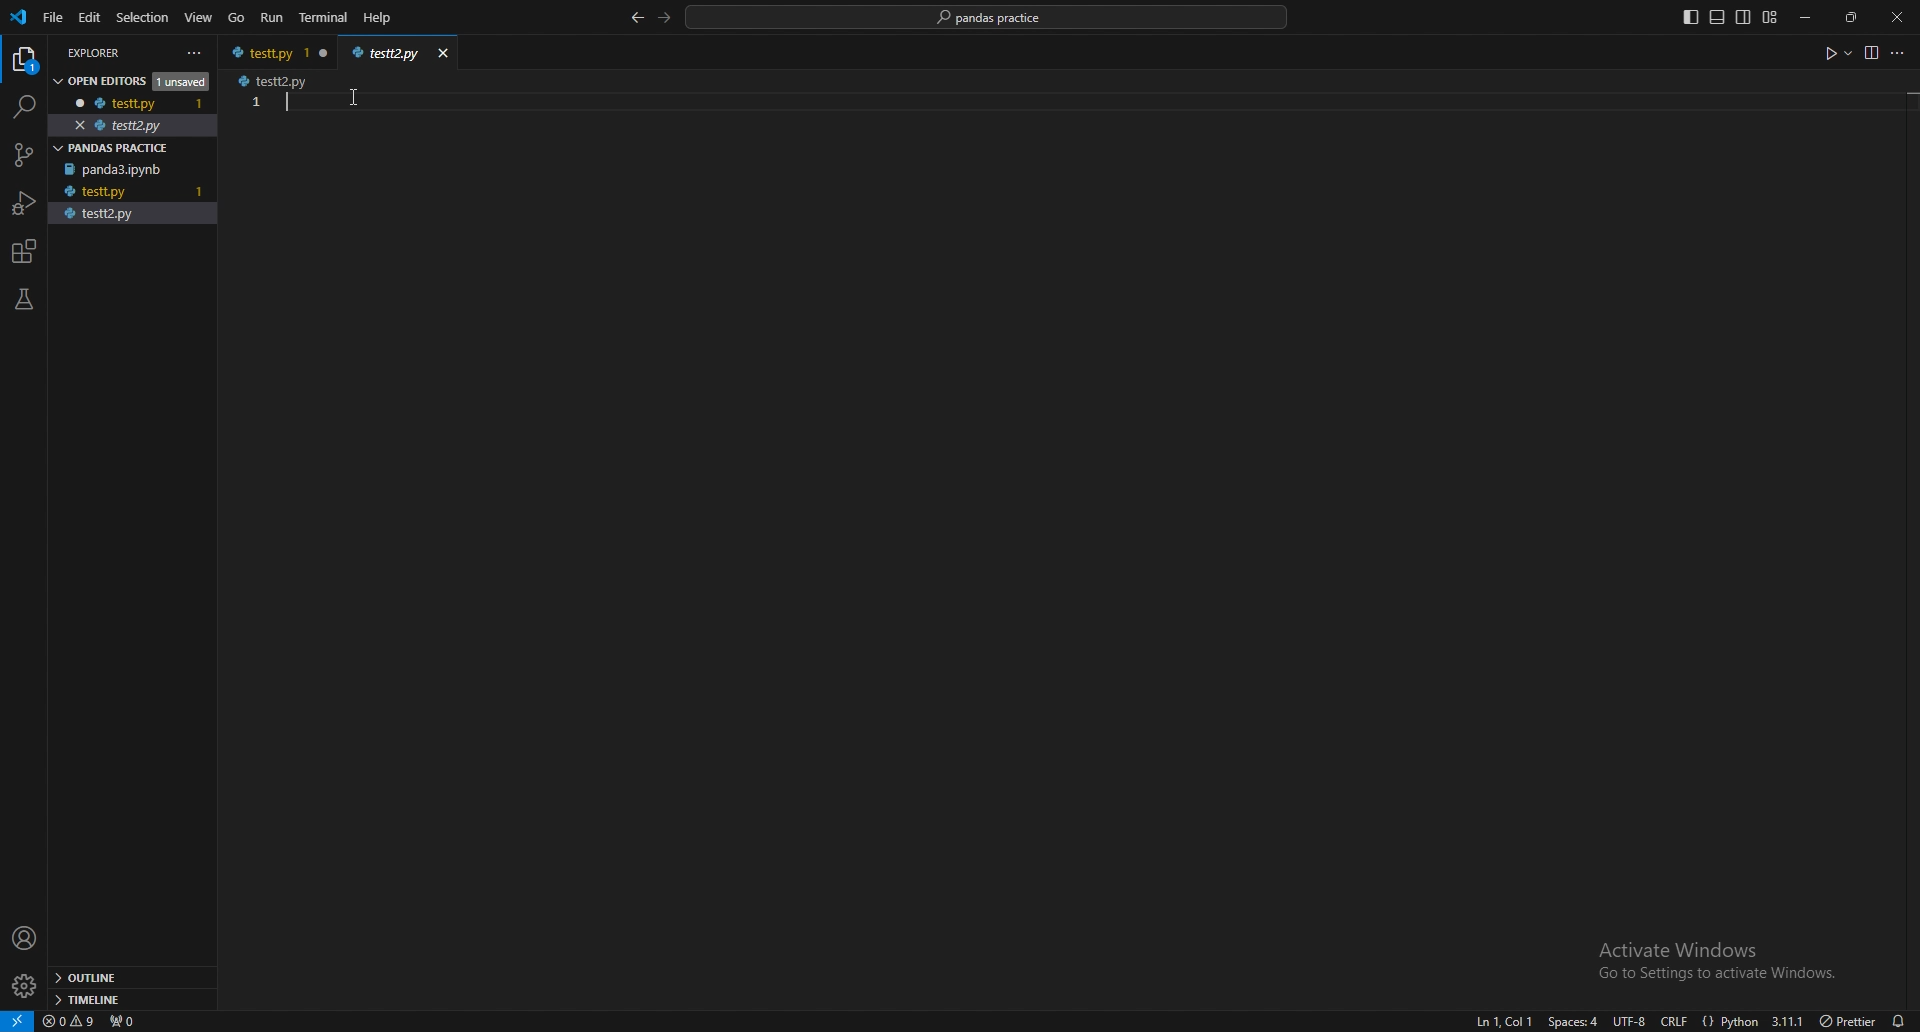 The width and height of the screenshot is (1920, 1032). Describe the element at coordinates (1571, 1021) in the screenshot. I see `space:4` at that location.